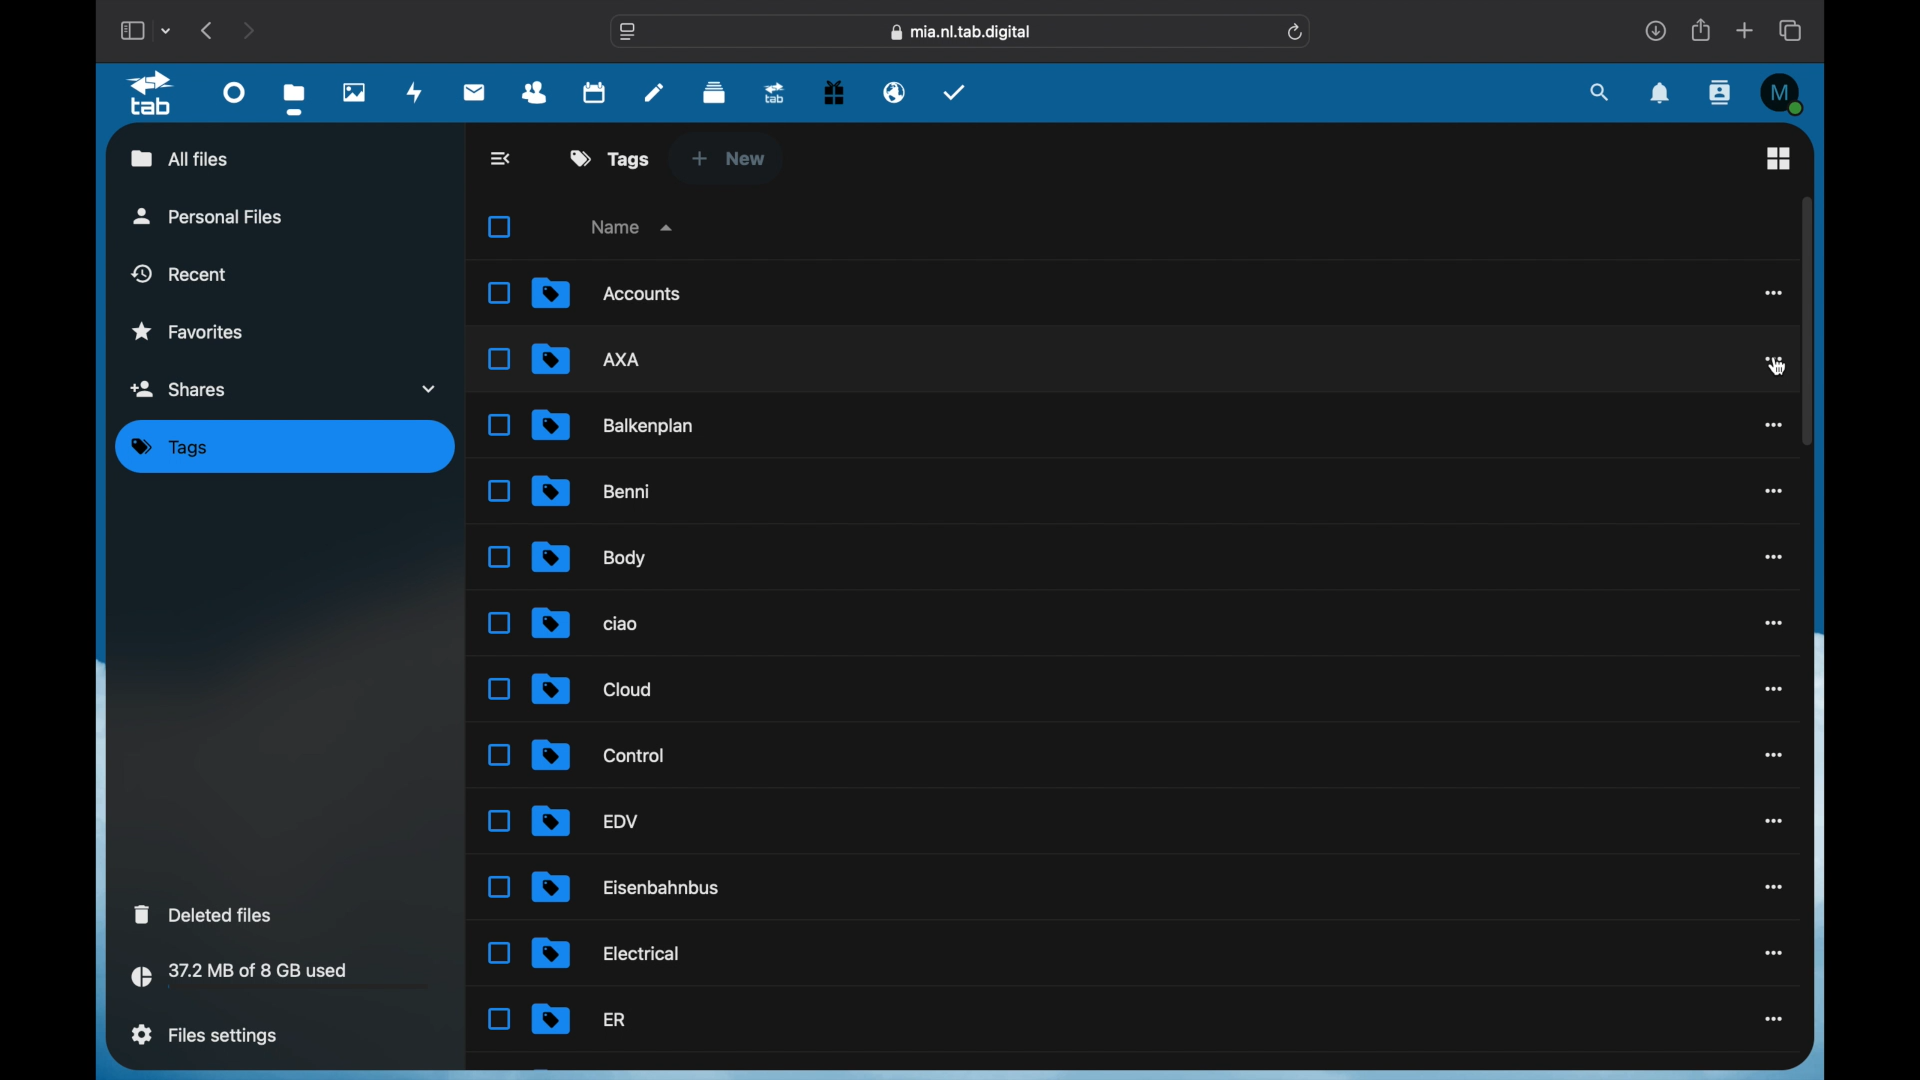  I want to click on files settings, so click(205, 1034).